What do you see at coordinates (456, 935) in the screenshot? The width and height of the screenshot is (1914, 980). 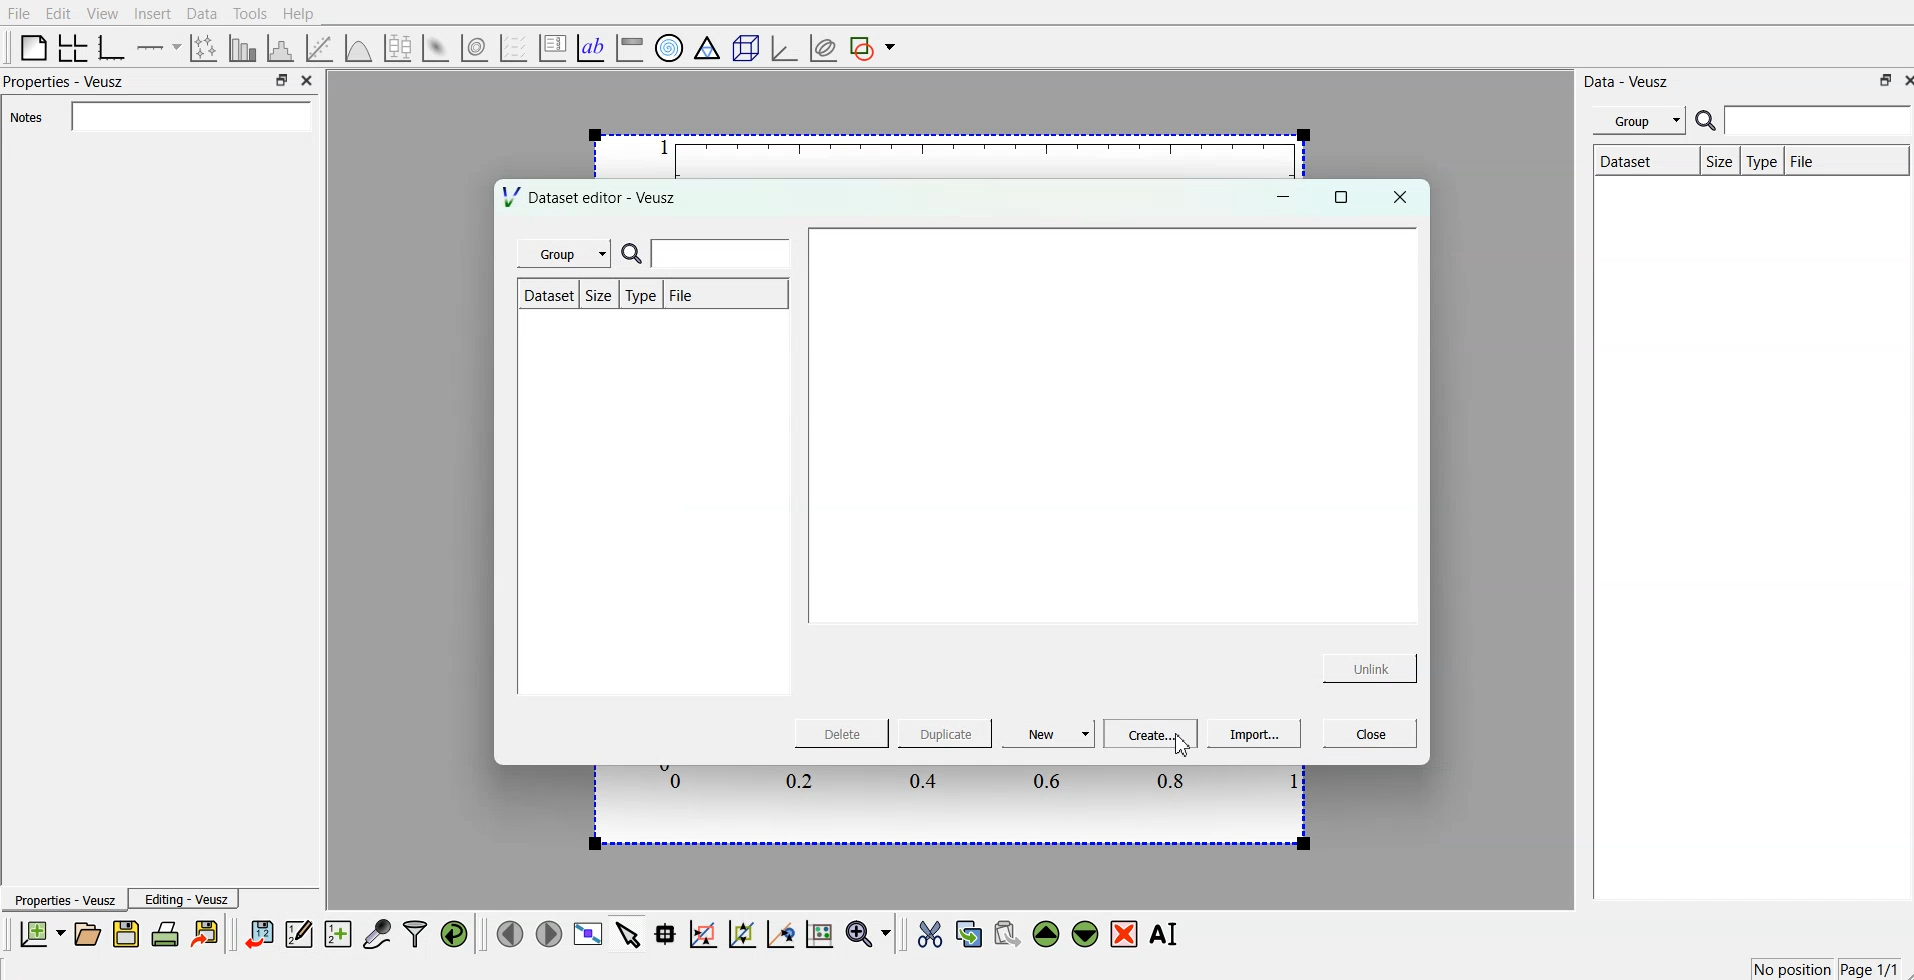 I see `reload linked datas` at bounding box center [456, 935].